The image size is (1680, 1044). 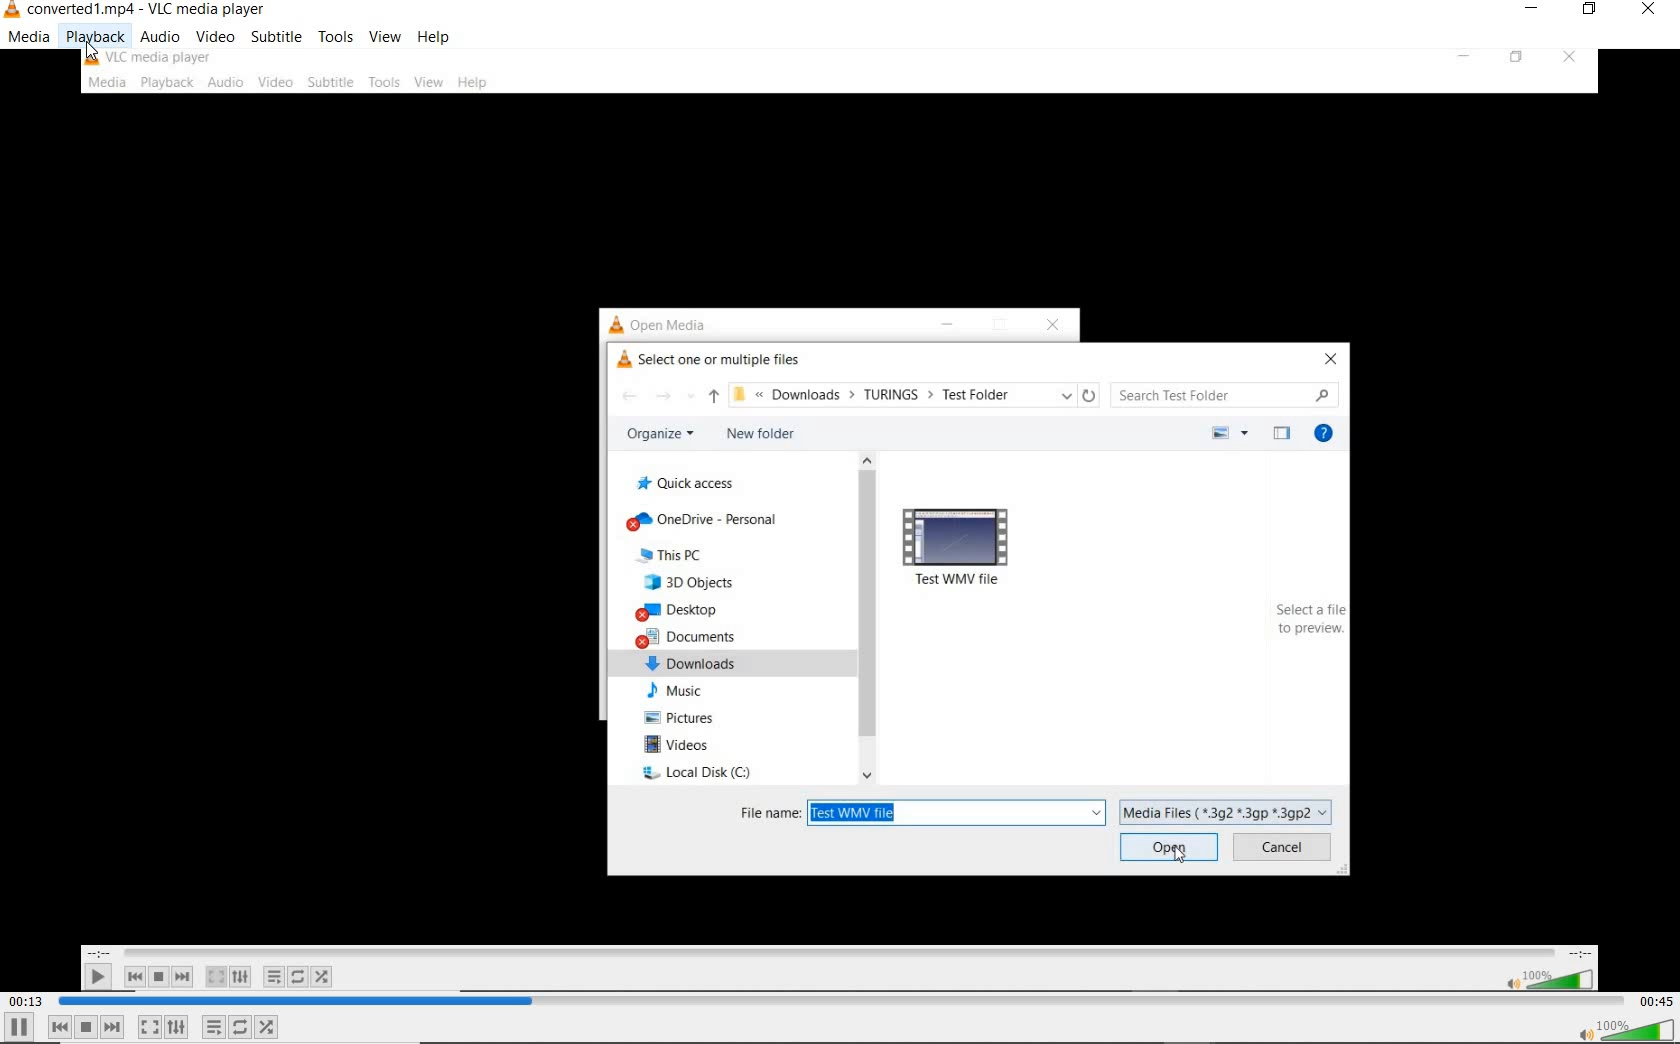 What do you see at coordinates (436, 37) in the screenshot?
I see `help` at bounding box center [436, 37].